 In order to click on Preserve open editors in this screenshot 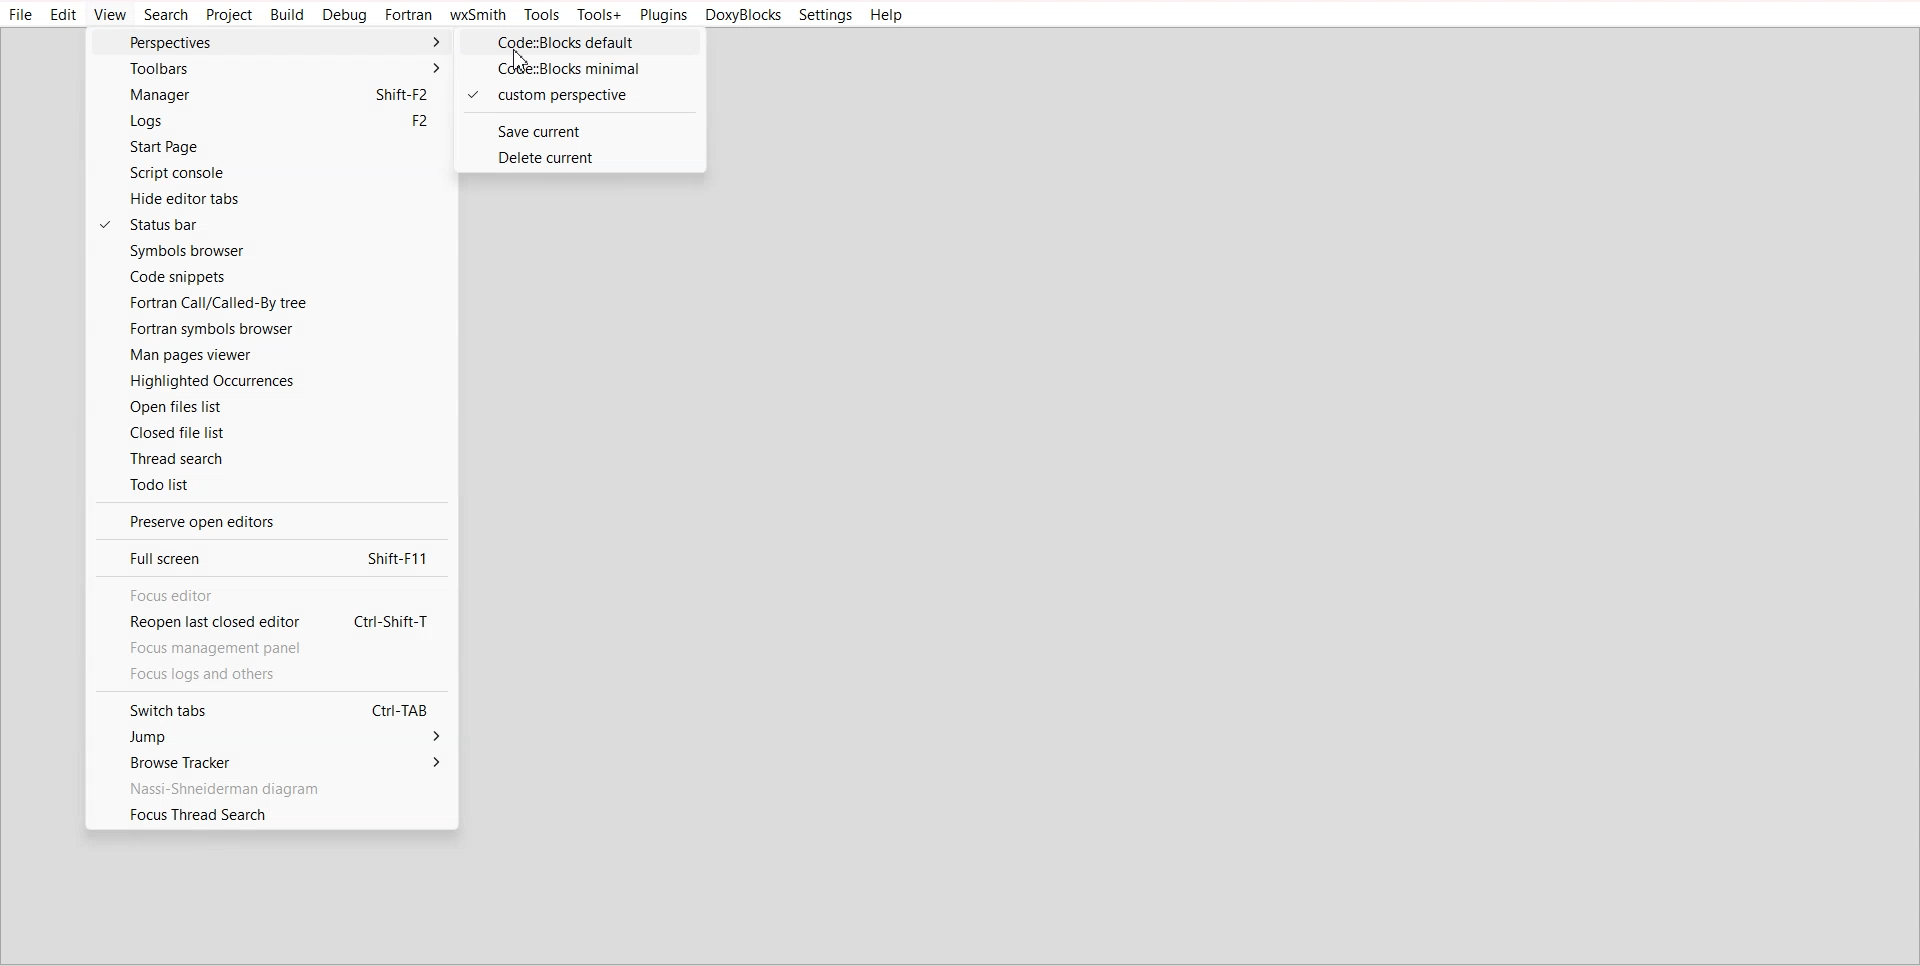, I will do `click(267, 521)`.